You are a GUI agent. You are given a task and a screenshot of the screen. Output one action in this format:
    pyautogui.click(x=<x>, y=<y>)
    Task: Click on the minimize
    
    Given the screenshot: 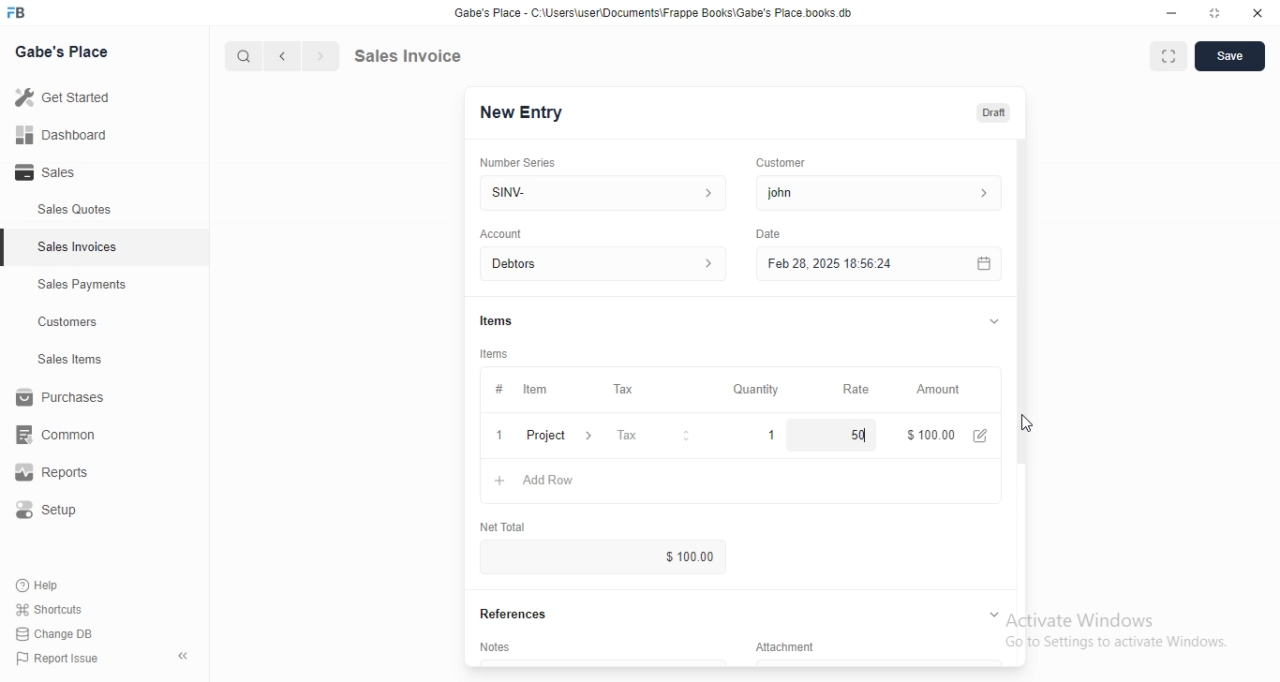 What is the action you would take?
    pyautogui.click(x=1163, y=15)
    